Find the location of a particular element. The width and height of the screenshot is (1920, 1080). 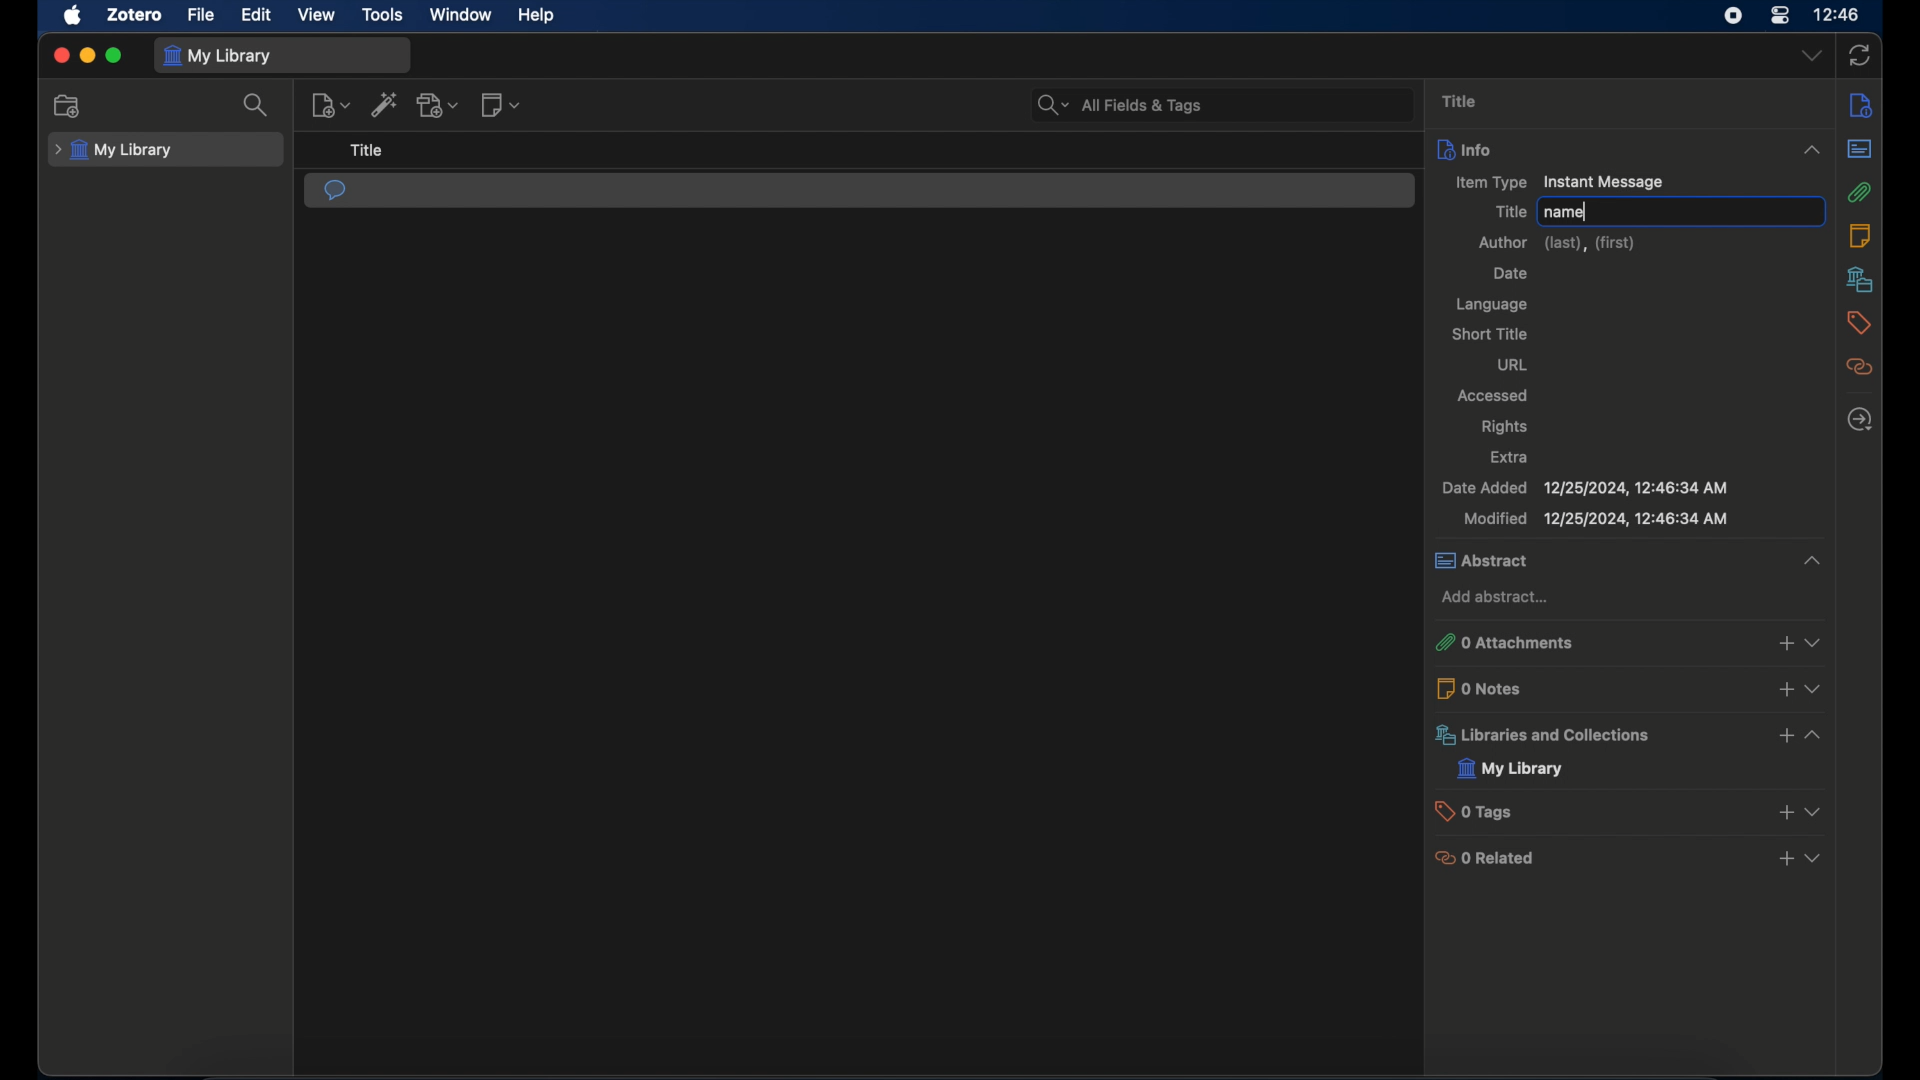

sync is located at coordinates (1859, 56).